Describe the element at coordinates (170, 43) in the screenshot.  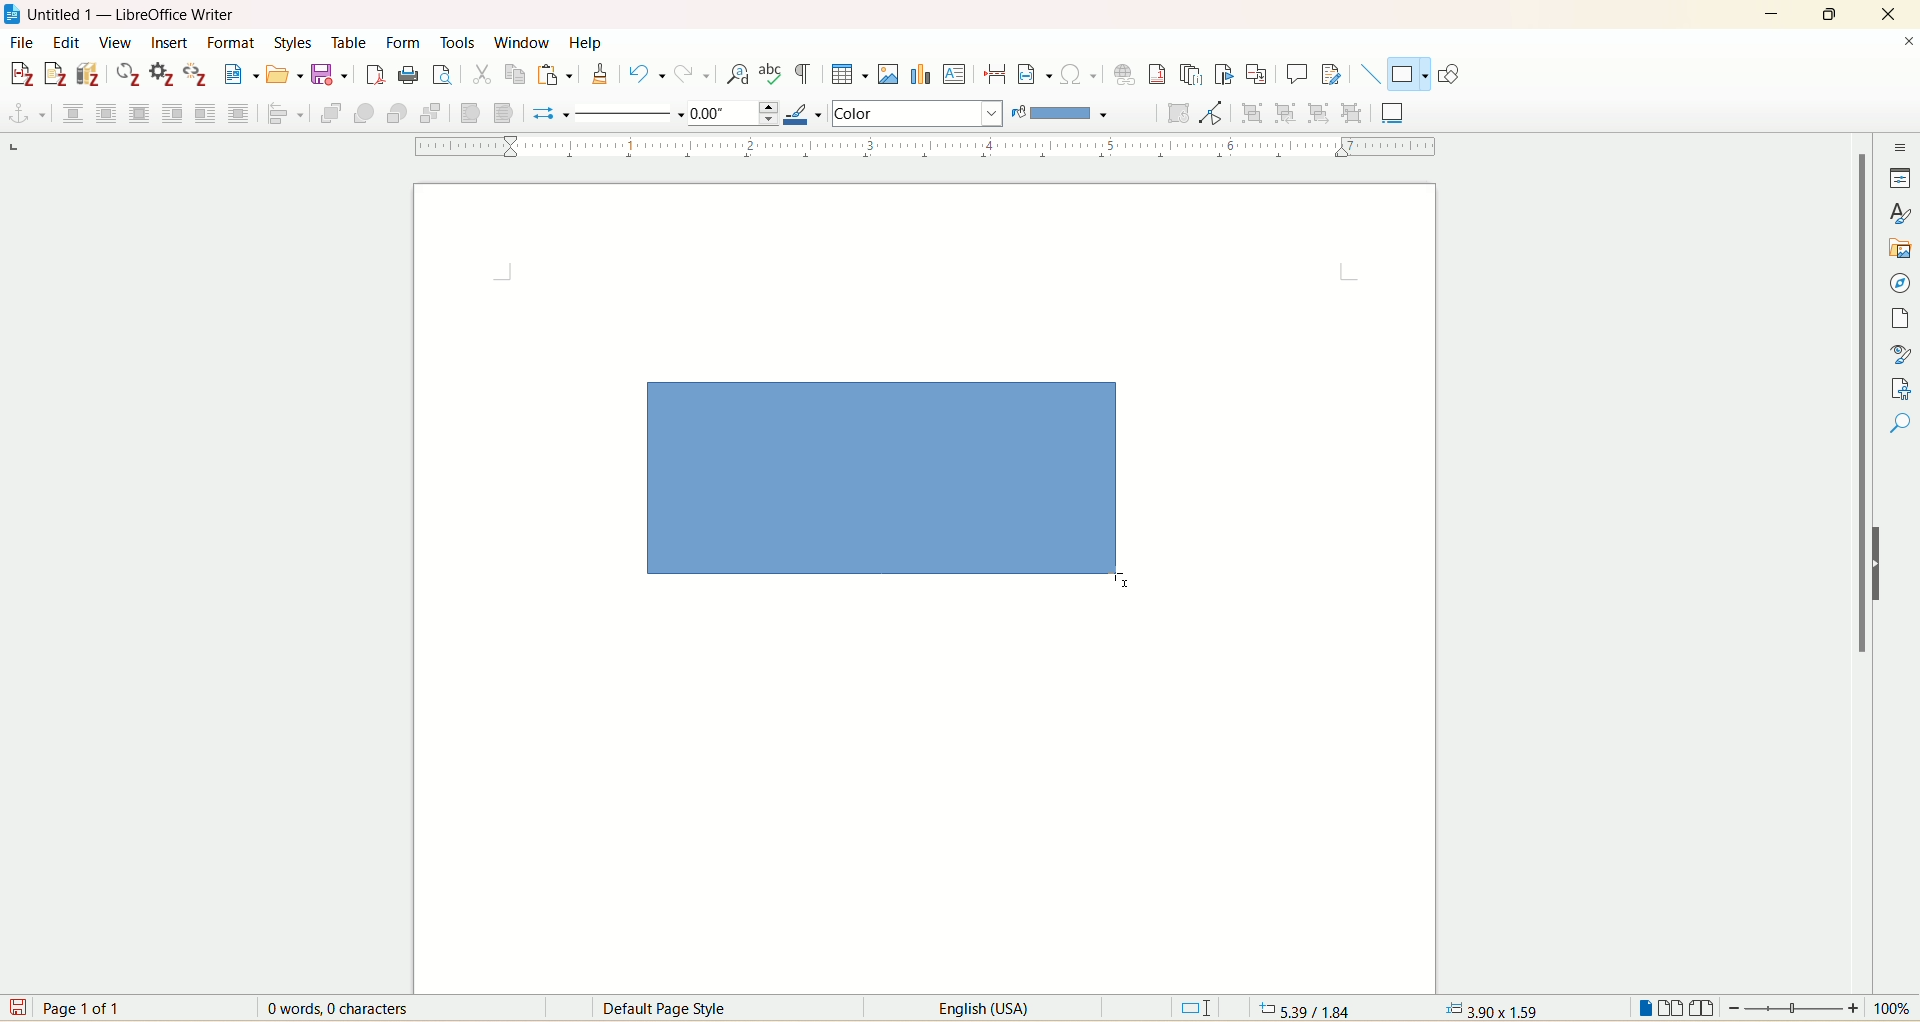
I see `insert` at that location.